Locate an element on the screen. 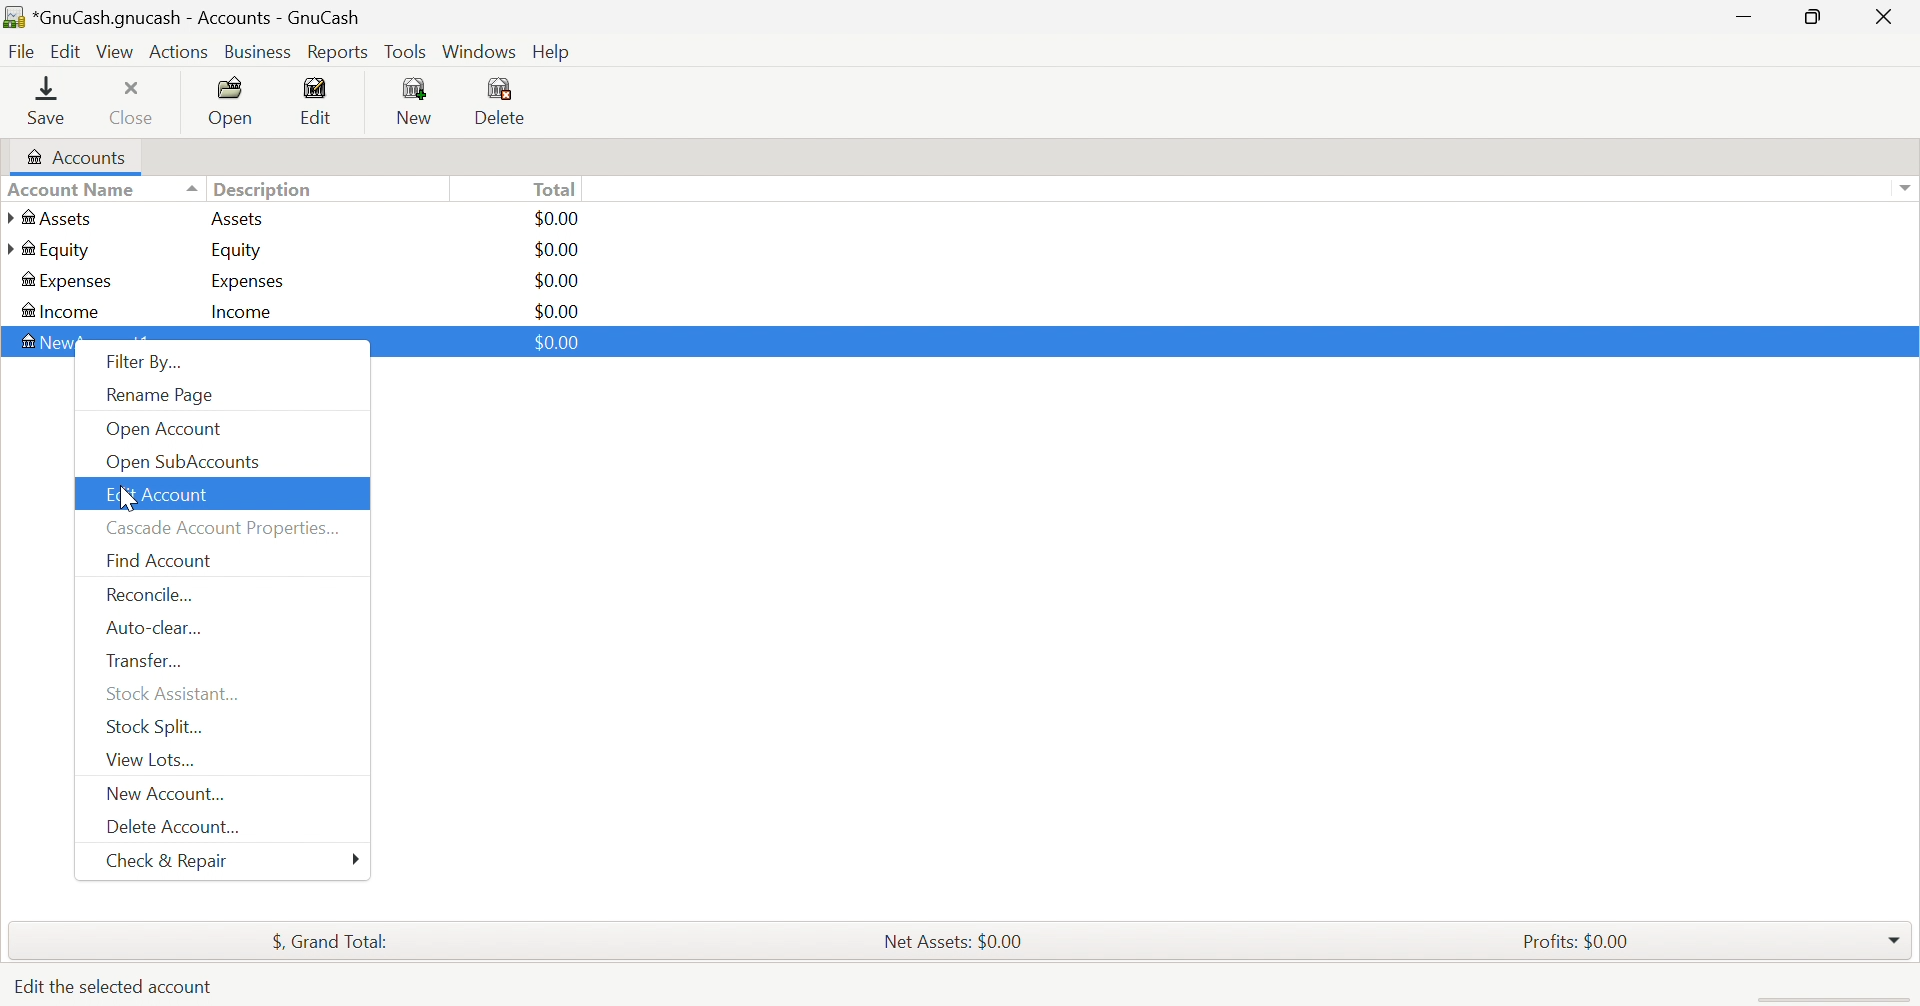  Expenses is located at coordinates (245, 280).